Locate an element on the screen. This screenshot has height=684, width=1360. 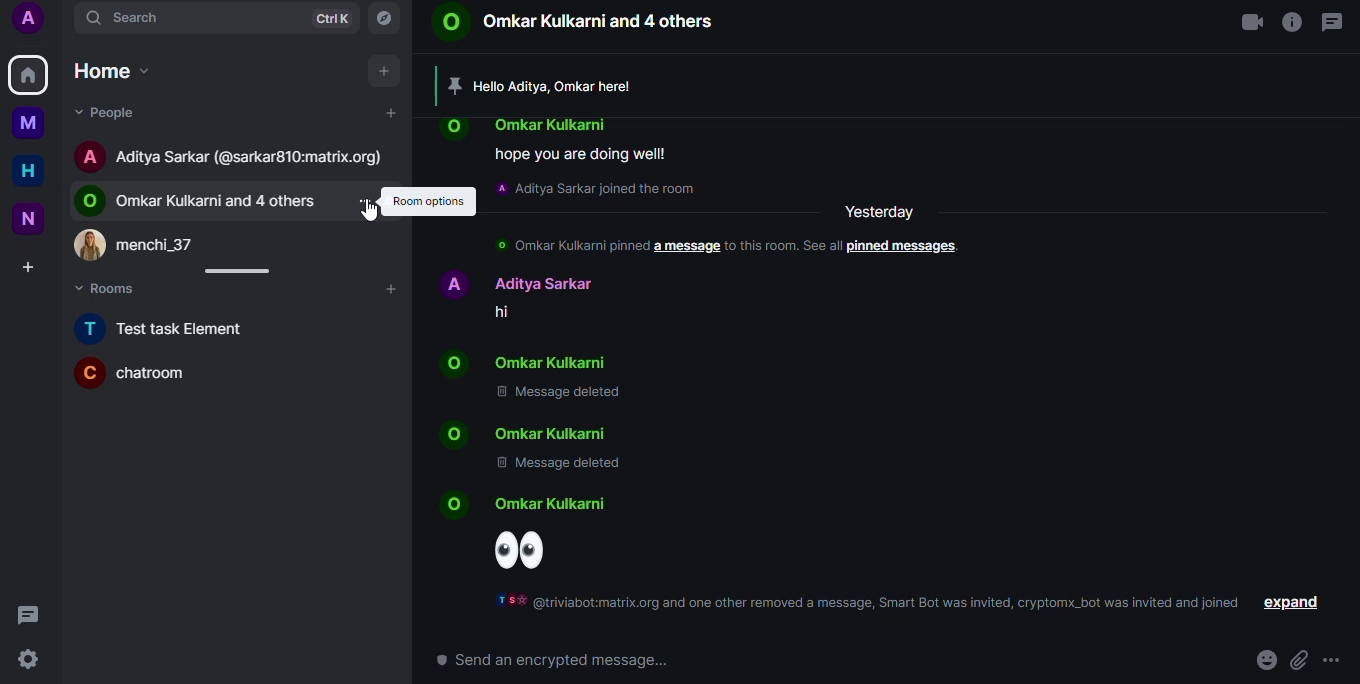
more is located at coordinates (1336, 660).